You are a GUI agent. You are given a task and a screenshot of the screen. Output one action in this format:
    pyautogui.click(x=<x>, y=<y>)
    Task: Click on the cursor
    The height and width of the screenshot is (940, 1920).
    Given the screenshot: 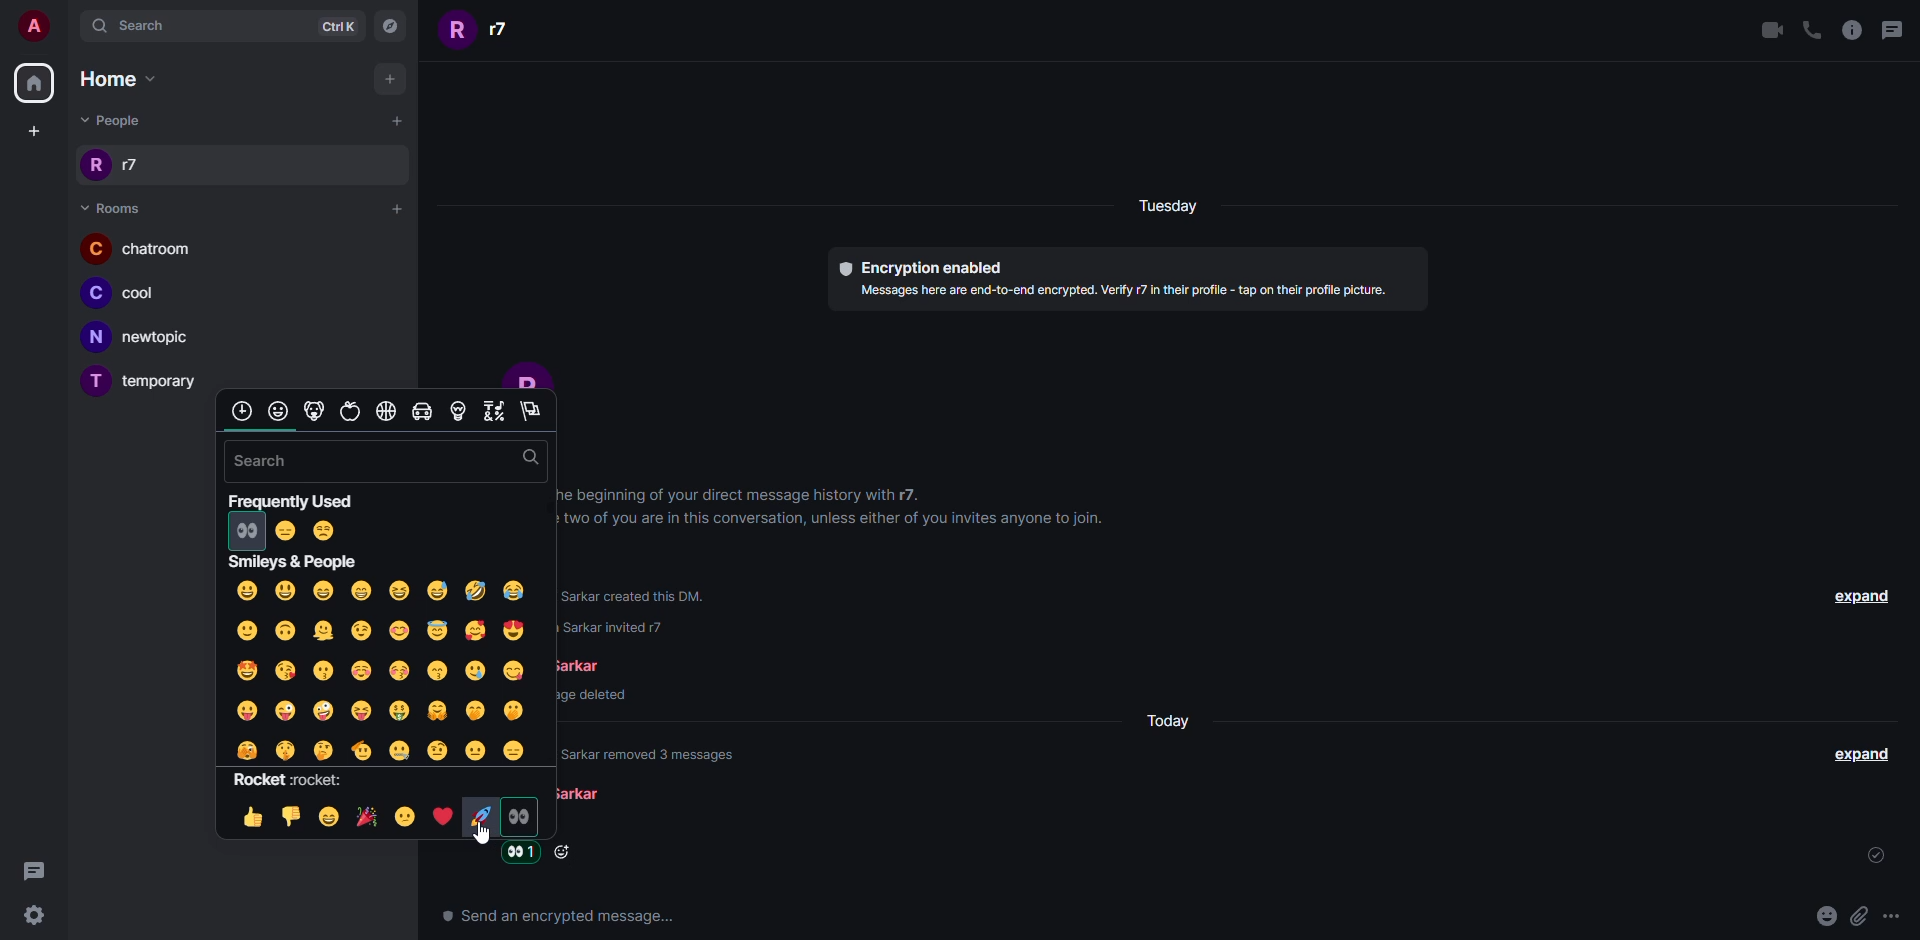 What is the action you would take?
    pyautogui.click(x=480, y=833)
    